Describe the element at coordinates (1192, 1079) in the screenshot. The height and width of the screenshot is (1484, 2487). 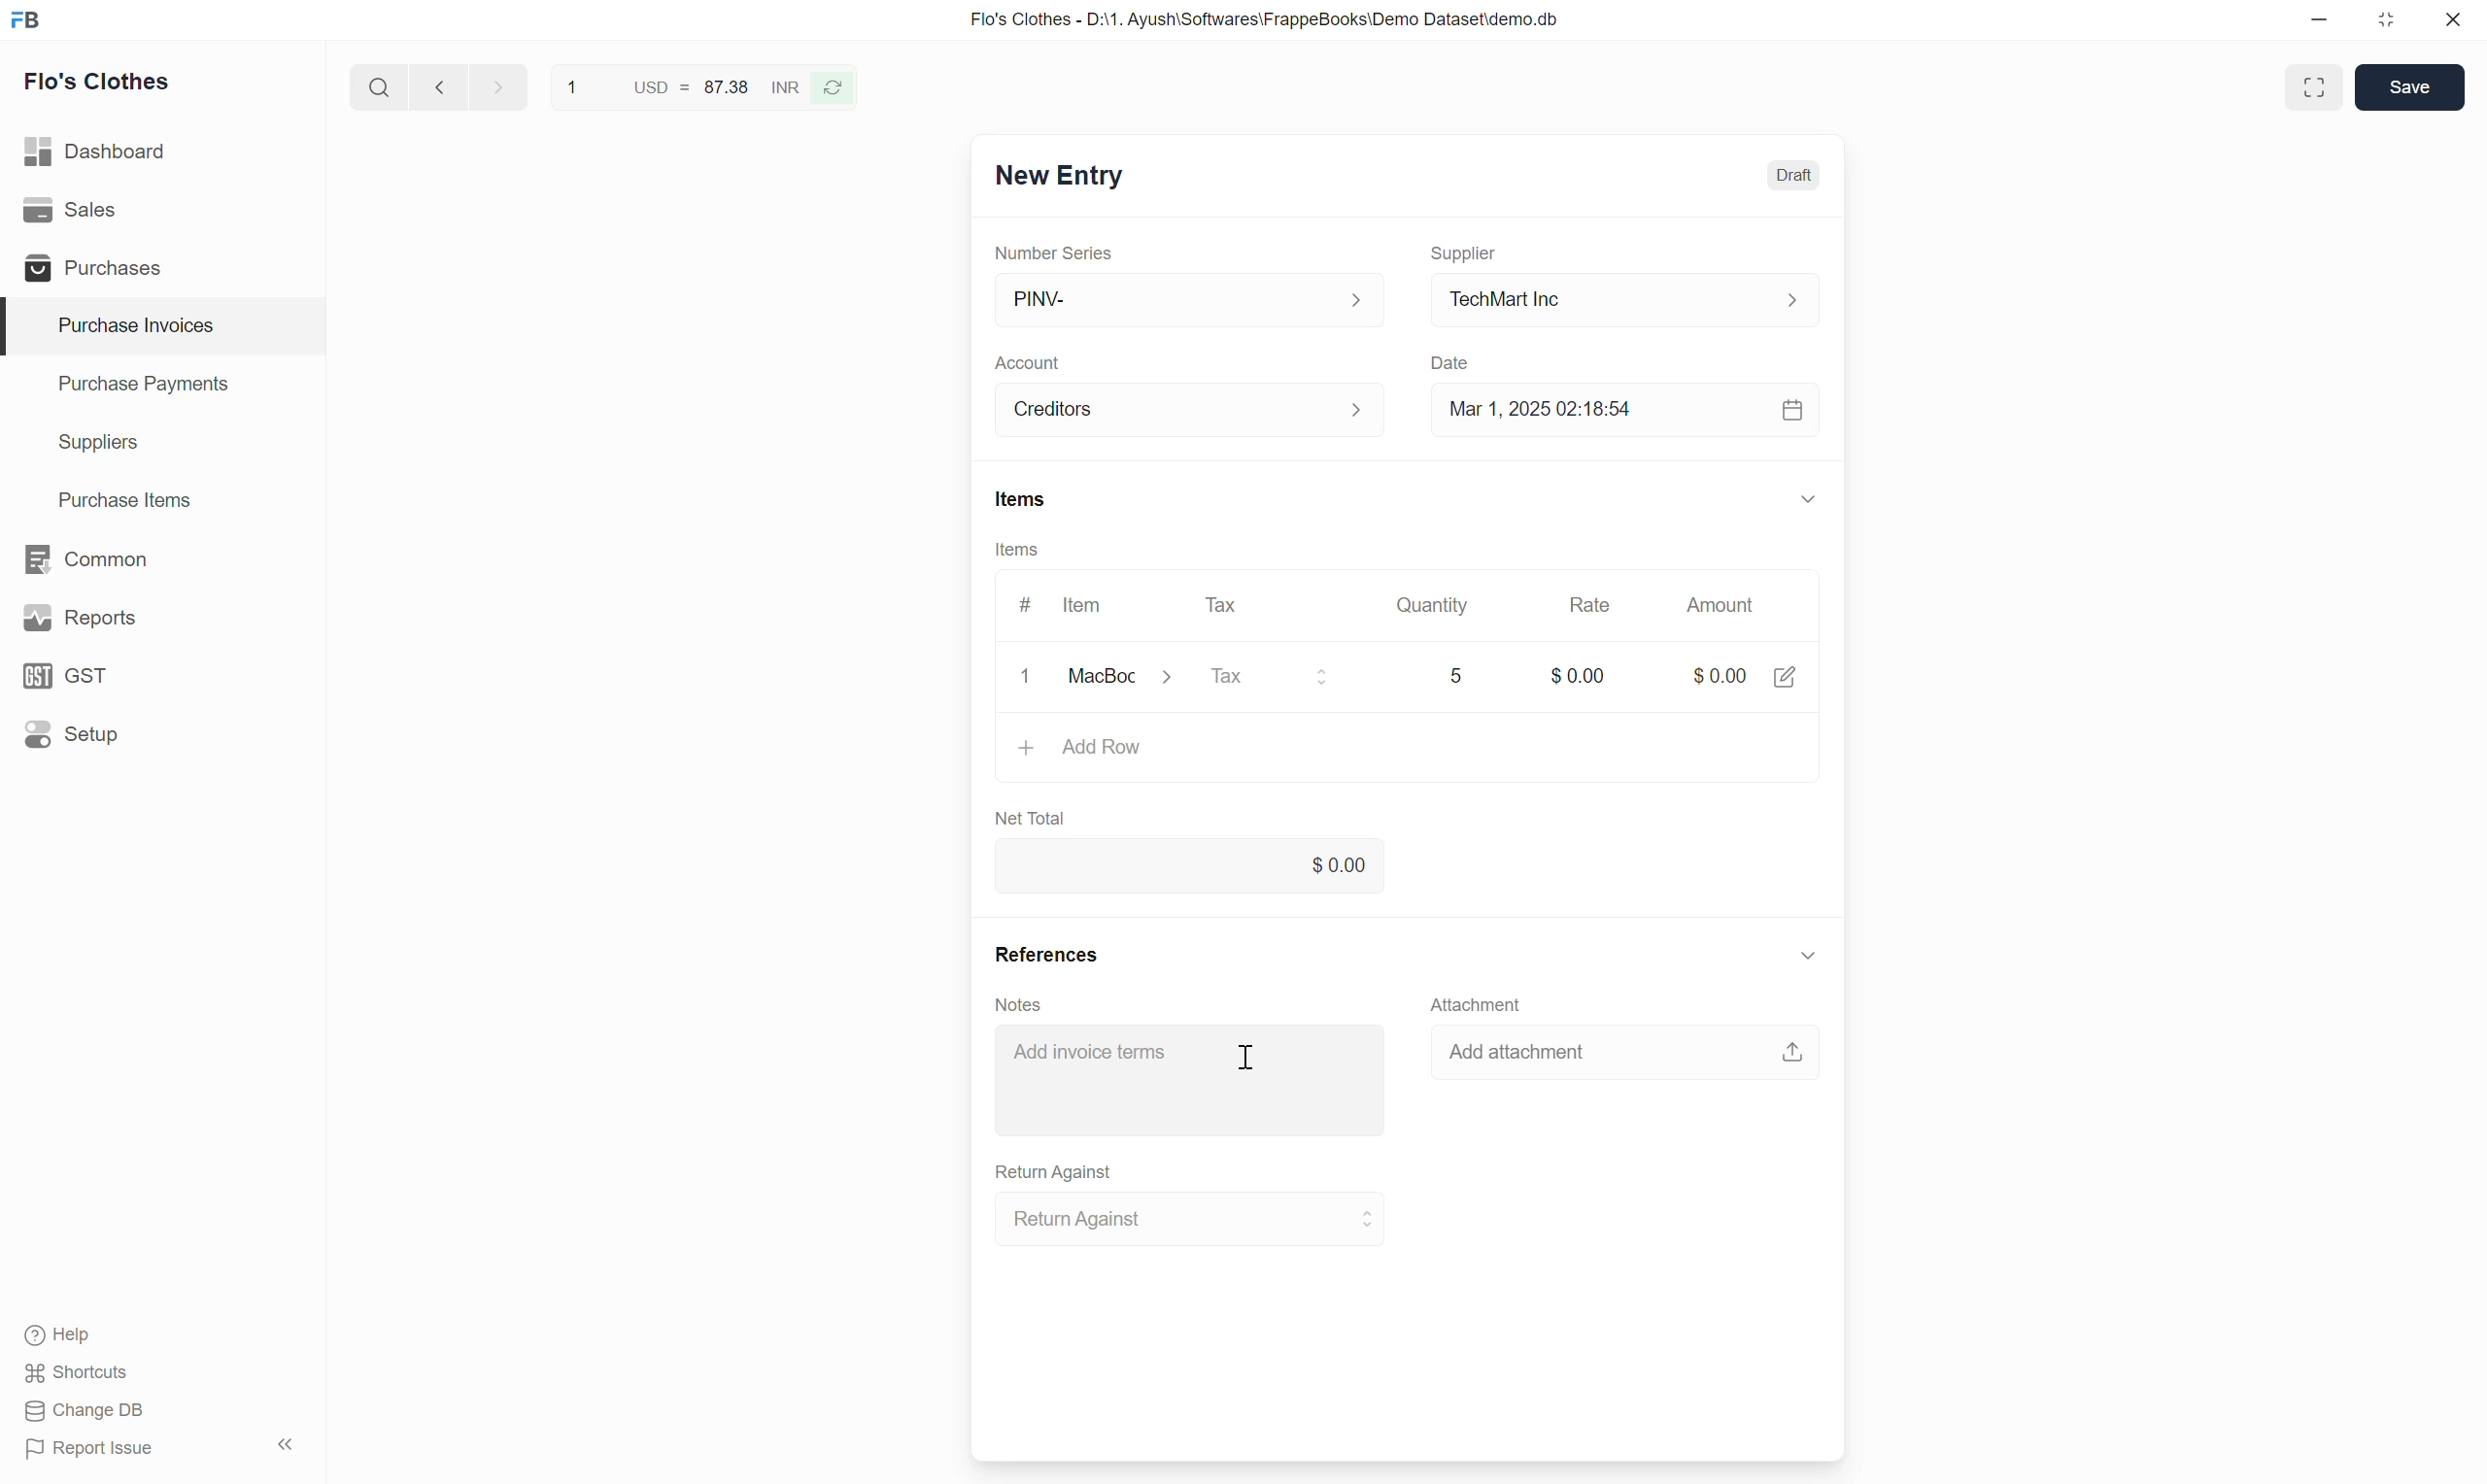
I see `Add invoice terms` at that location.